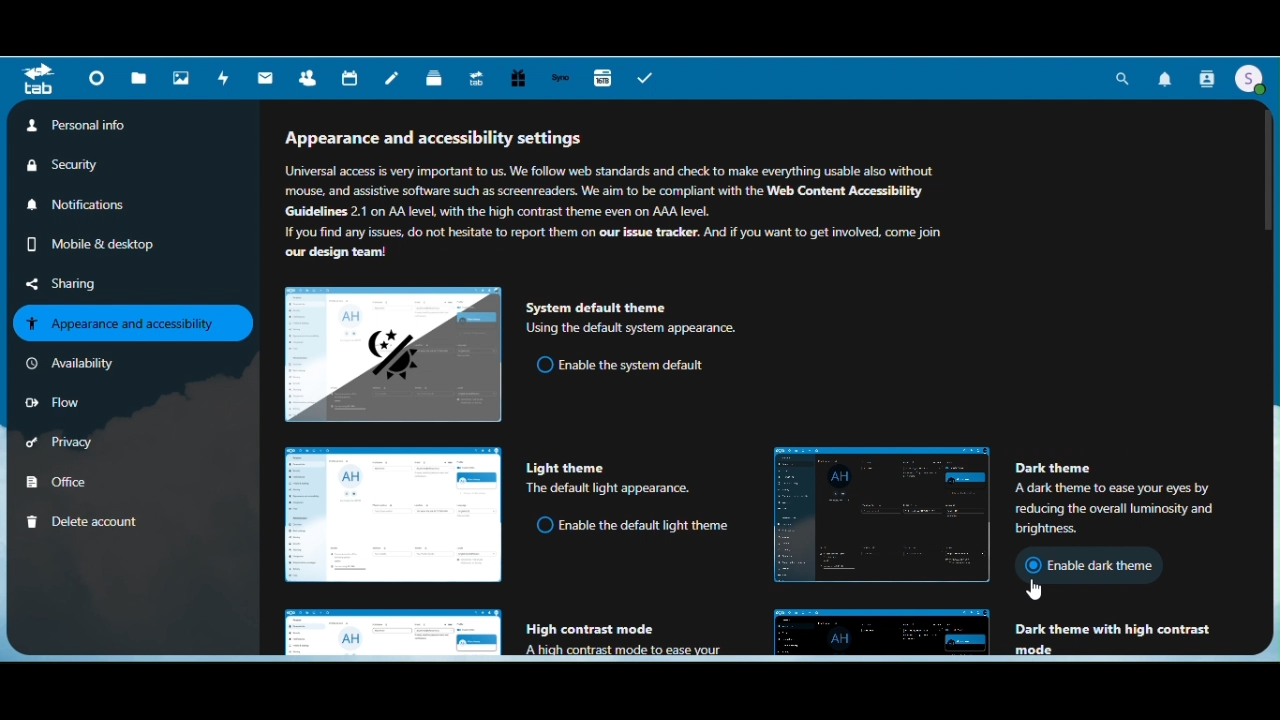  Describe the element at coordinates (1166, 76) in the screenshot. I see `Notifications` at that location.